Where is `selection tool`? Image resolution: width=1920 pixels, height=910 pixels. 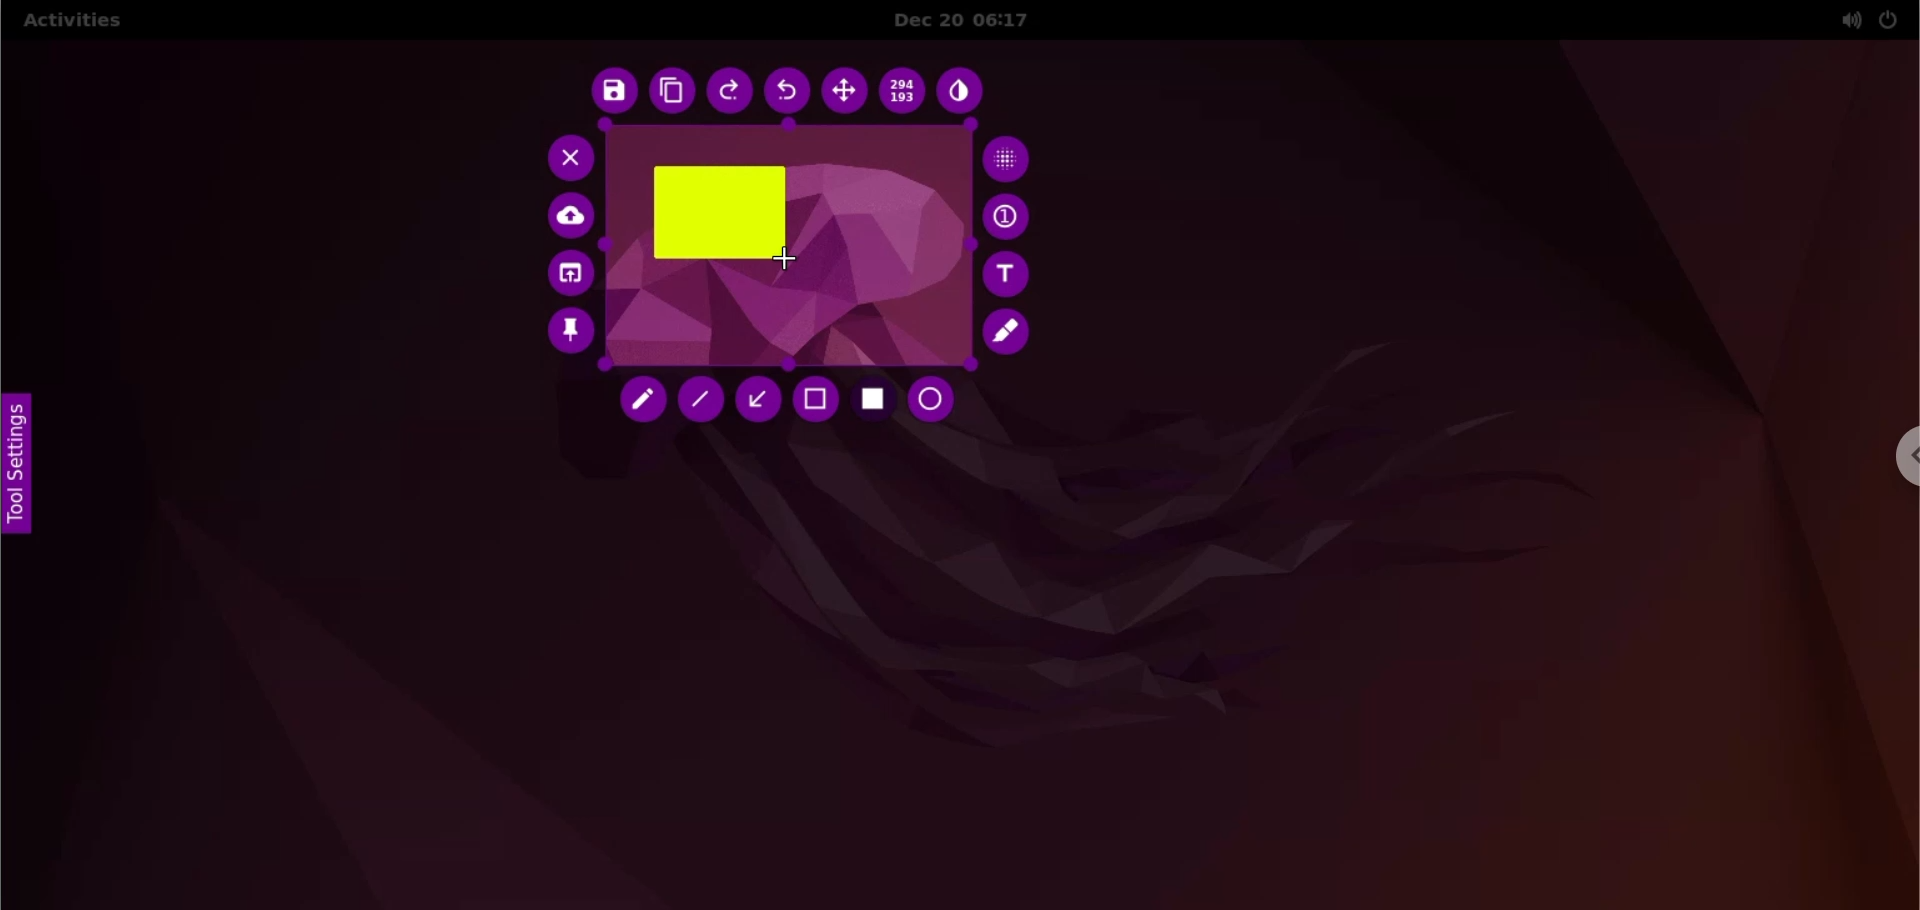
selection tool is located at coordinates (817, 401).